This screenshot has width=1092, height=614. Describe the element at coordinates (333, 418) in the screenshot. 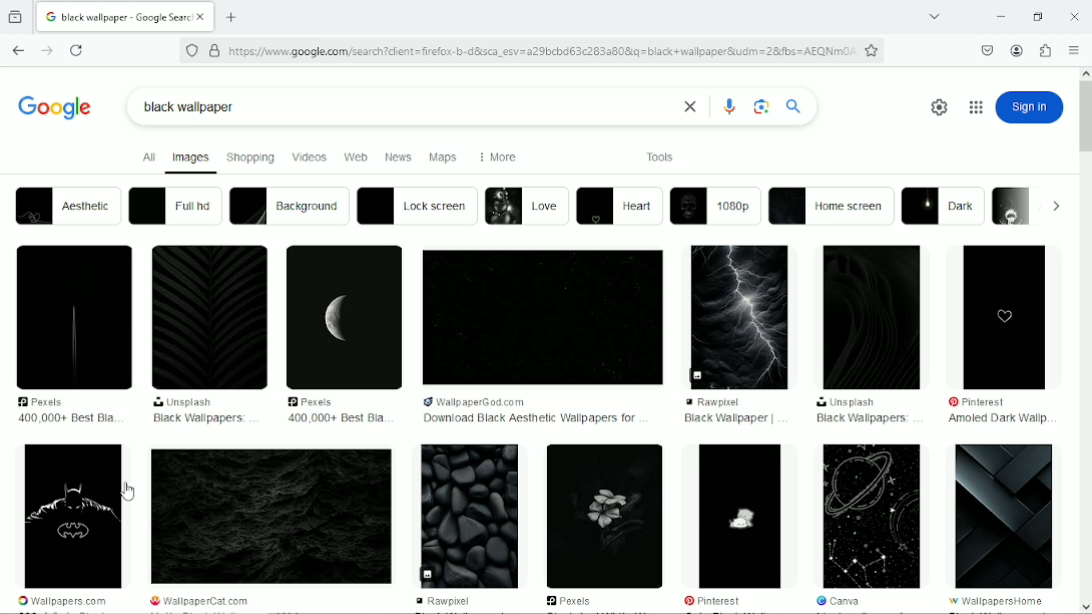

I see `400,000+ best bia` at that location.